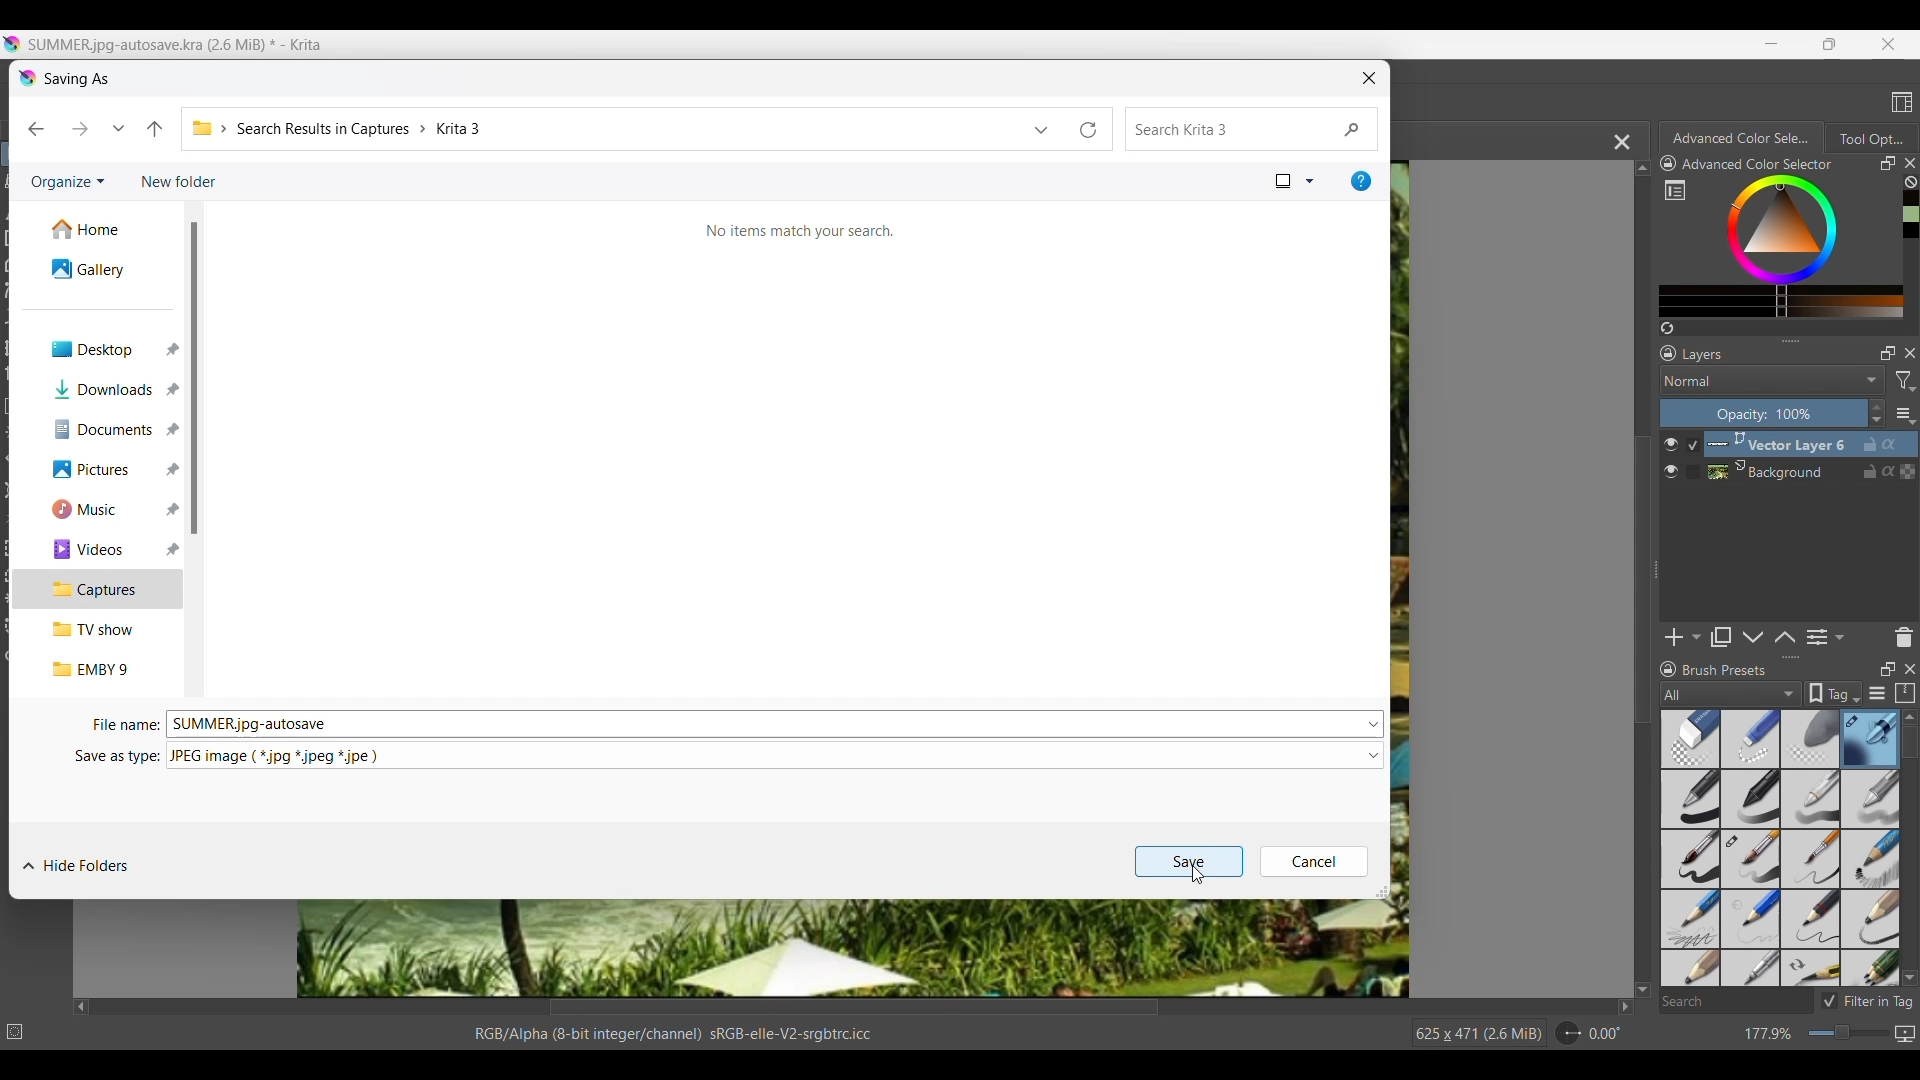 The width and height of the screenshot is (1920, 1080). Describe the element at coordinates (1625, 1007) in the screenshot. I see `Quick slide to right` at that location.